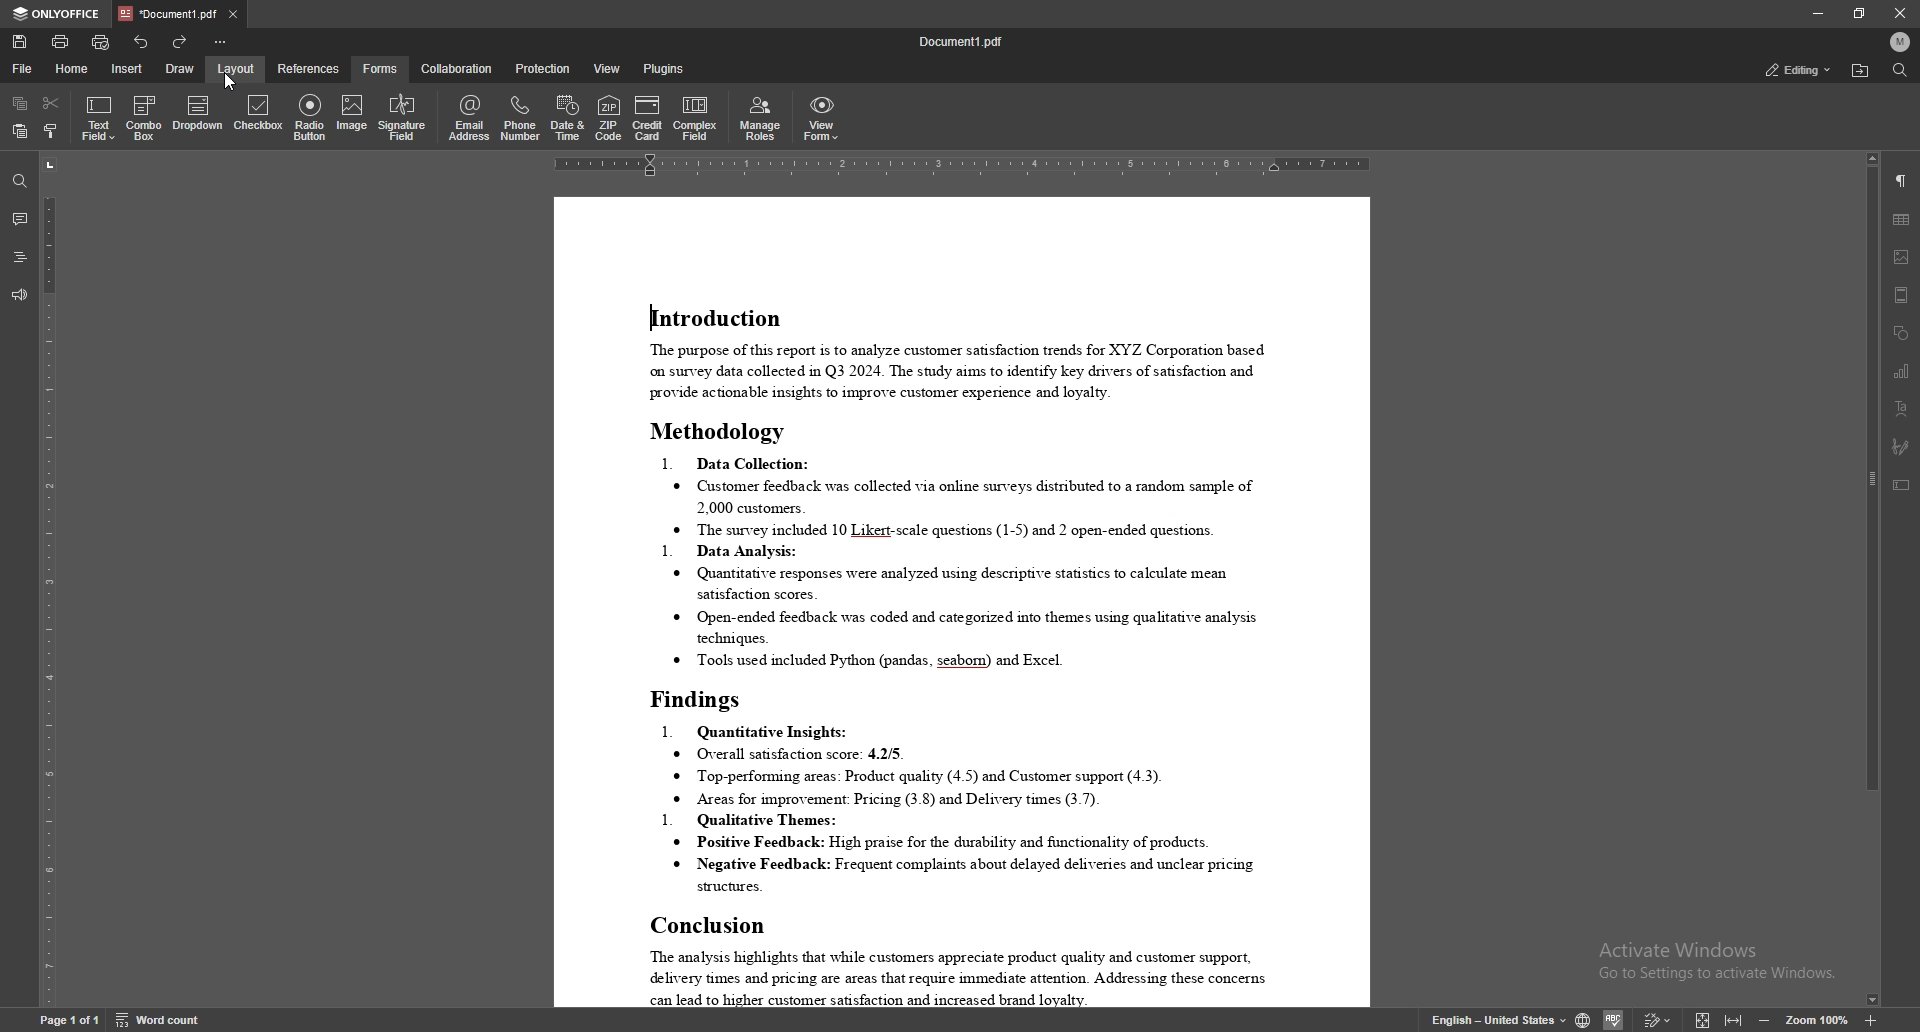 This screenshot has width=1920, height=1032. Describe the element at coordinates (1902, 409) in the screenshot. I see `text art` at that location.